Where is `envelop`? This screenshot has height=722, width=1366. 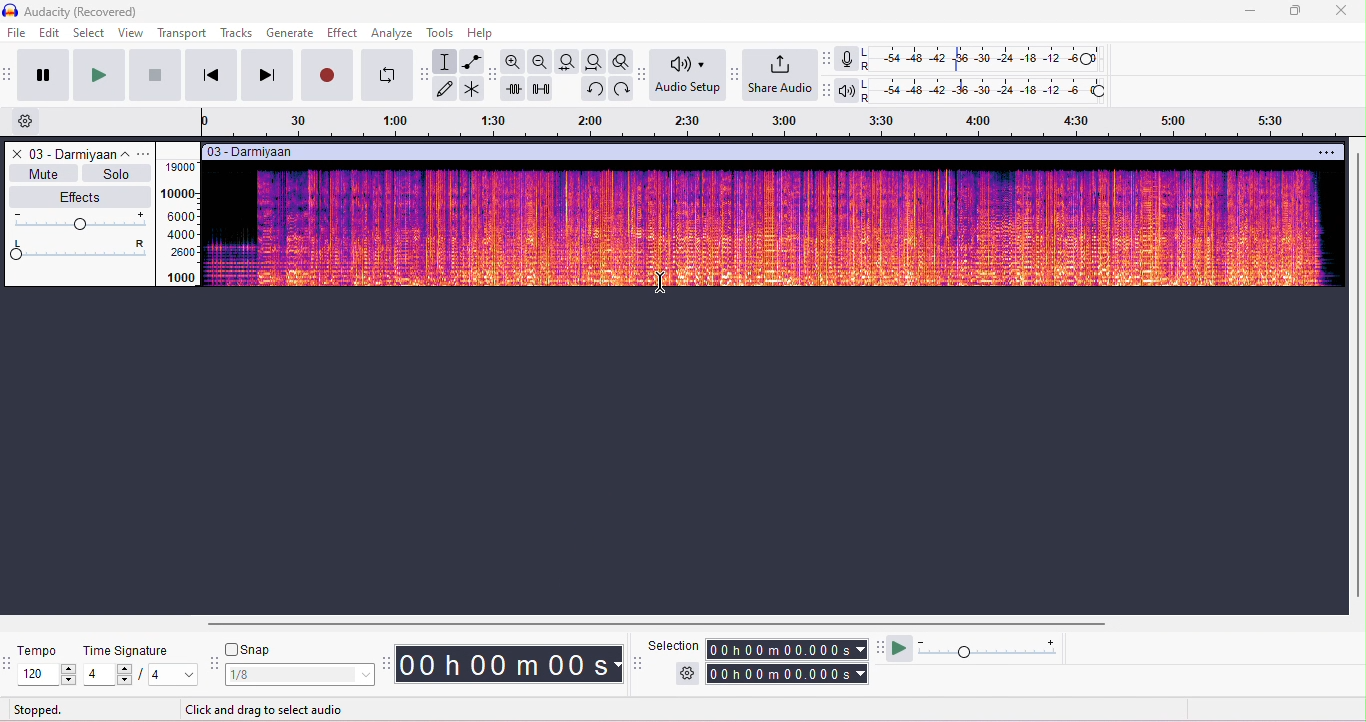
envelop is located at coordinates (470, 61).